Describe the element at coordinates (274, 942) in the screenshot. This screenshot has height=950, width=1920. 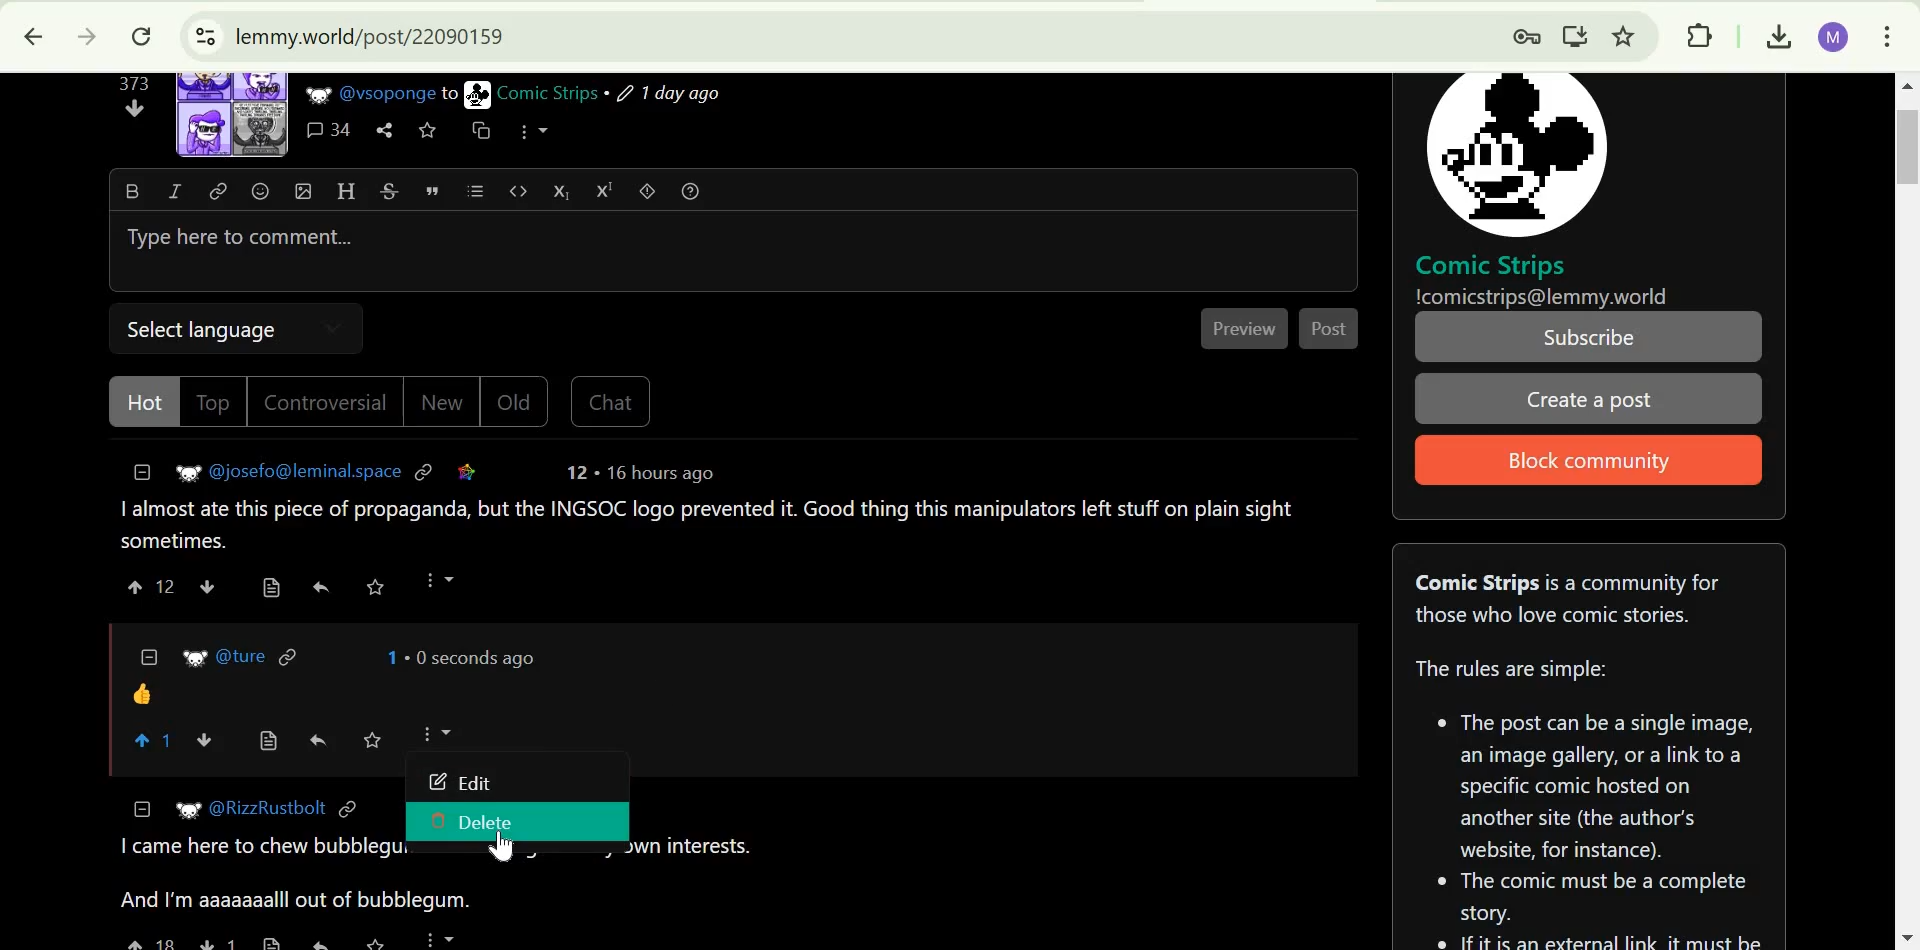
I see `view source` at that location.